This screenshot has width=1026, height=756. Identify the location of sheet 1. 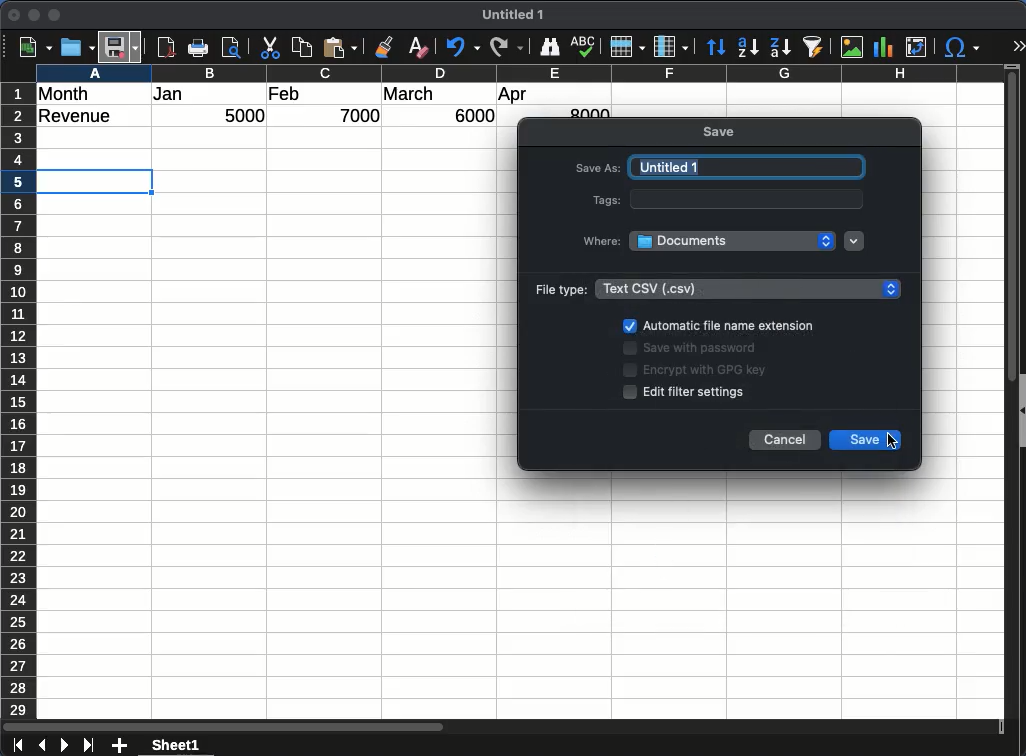
(194, 745).